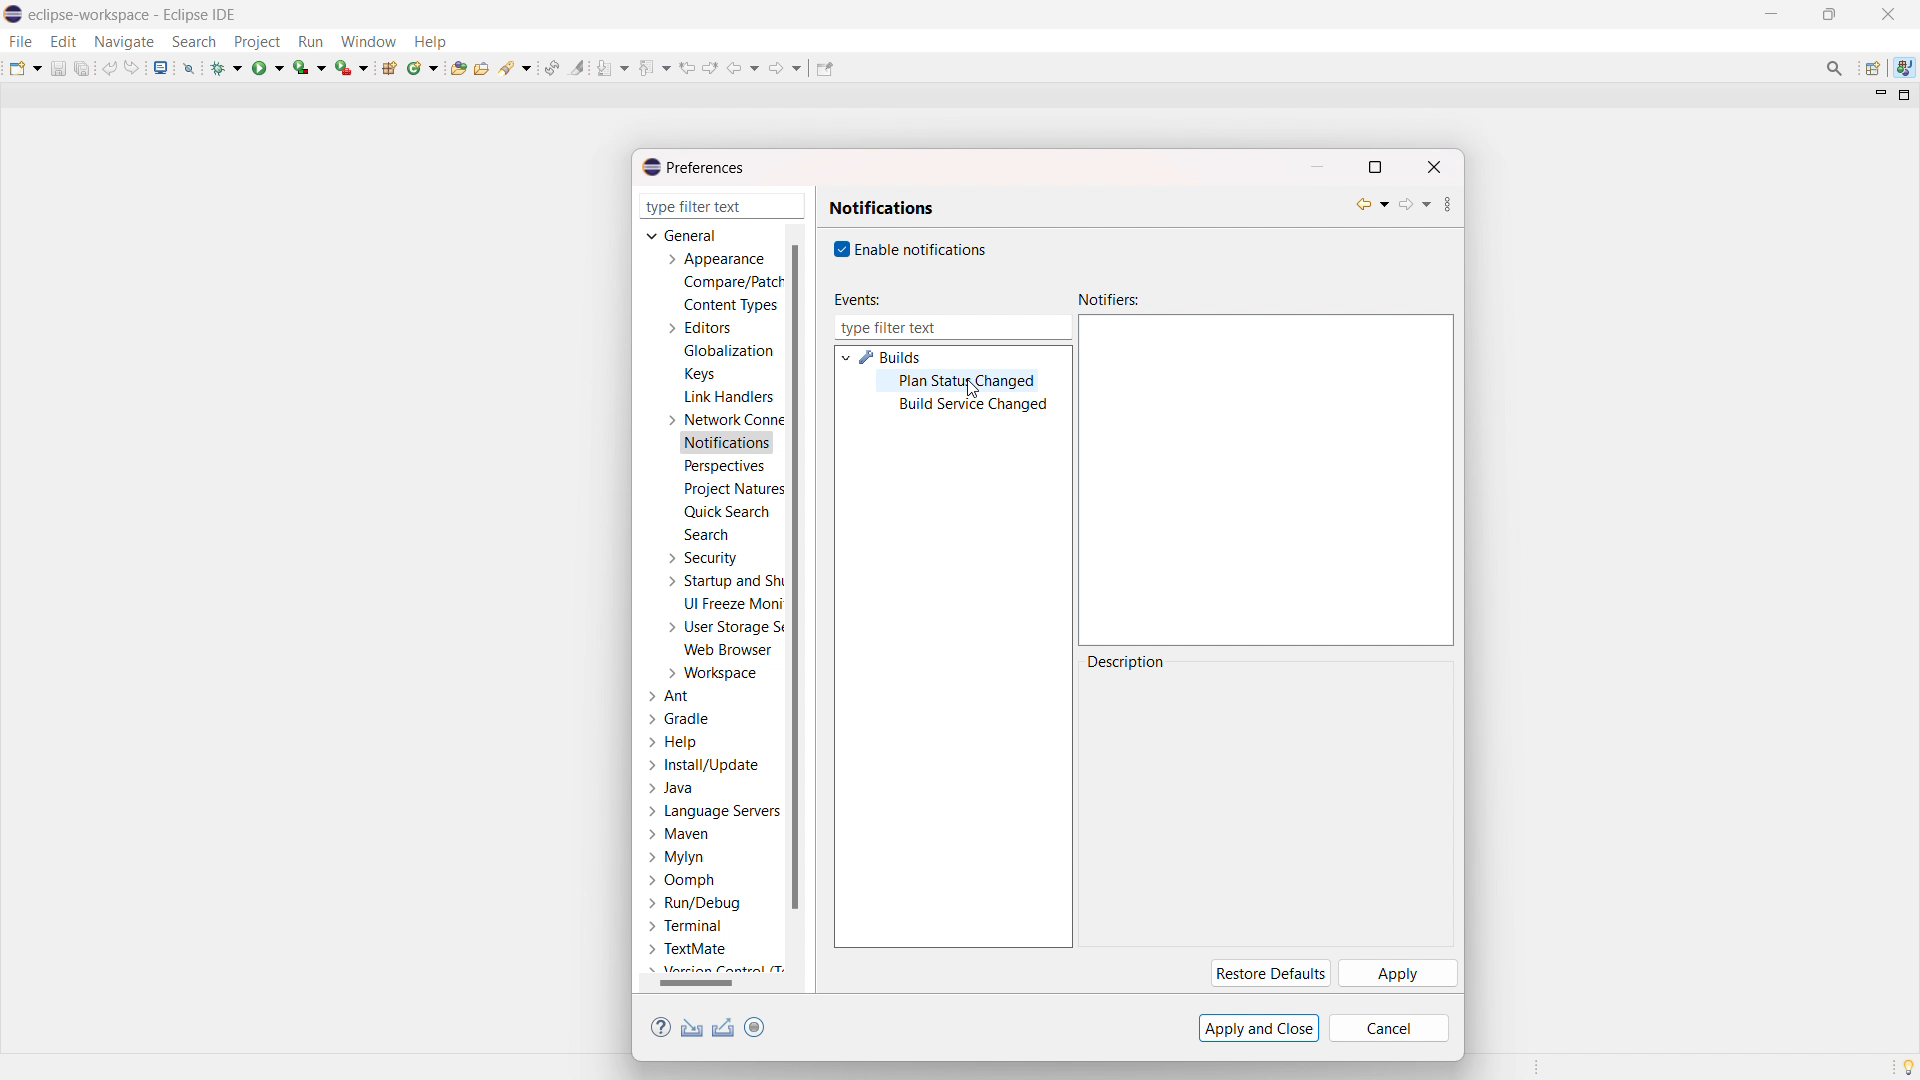  What do you see at coordinates (1908, 1066) in the screenshot?
I see `tip of the day` at bounding box center [1908, 1066].